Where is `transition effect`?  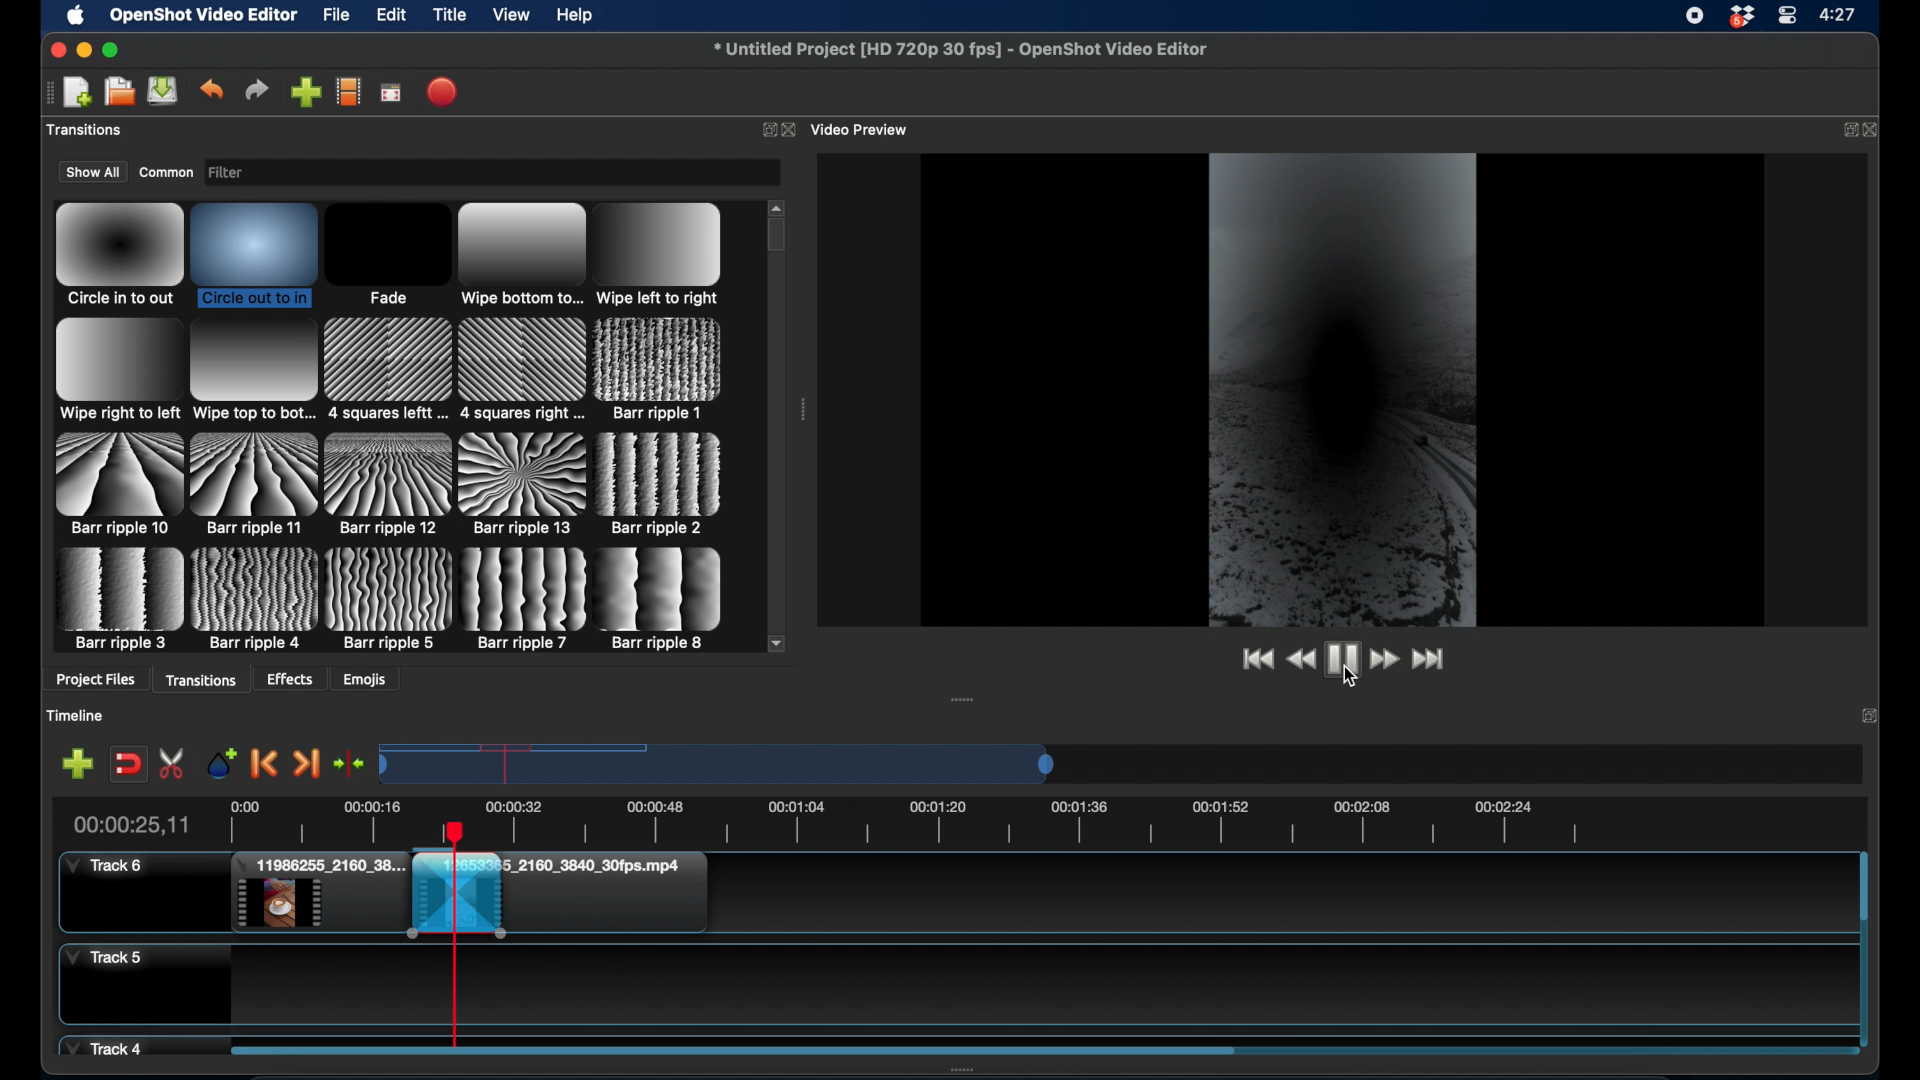 transition effect is located at coordinates (456, 895).